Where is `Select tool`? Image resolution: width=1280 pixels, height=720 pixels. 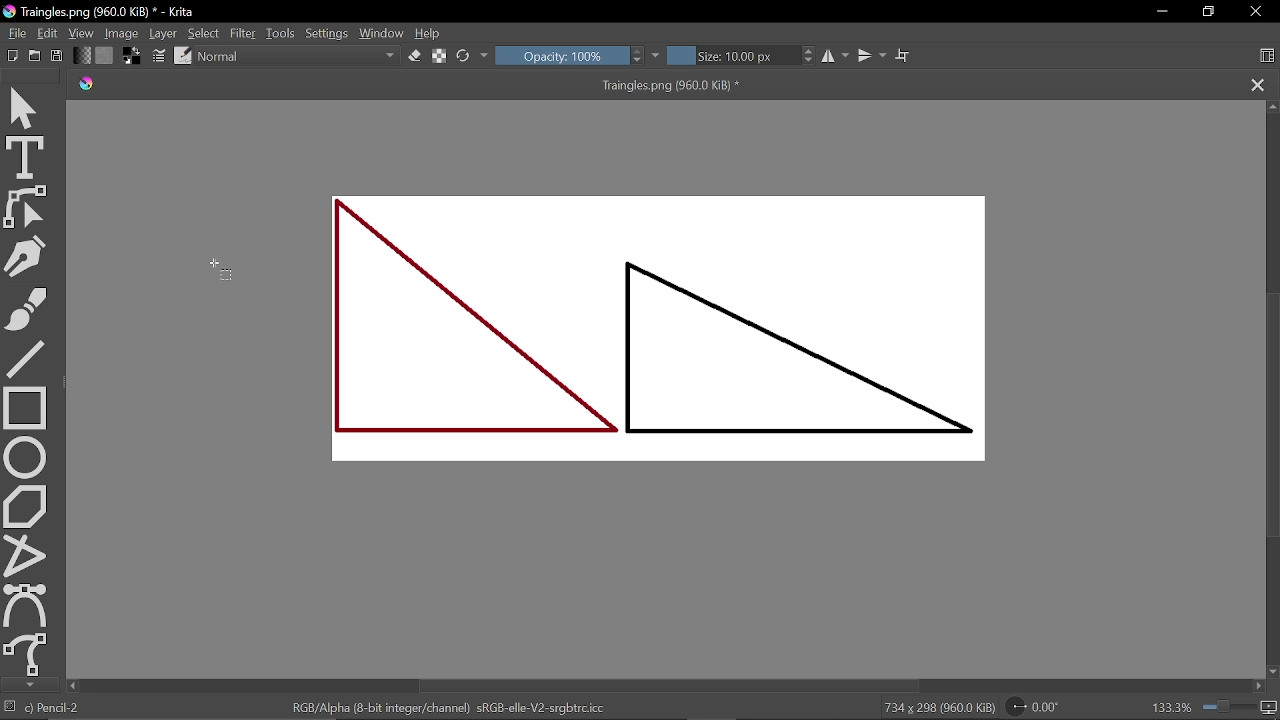 Select tool is located at coordinates (26, 109).